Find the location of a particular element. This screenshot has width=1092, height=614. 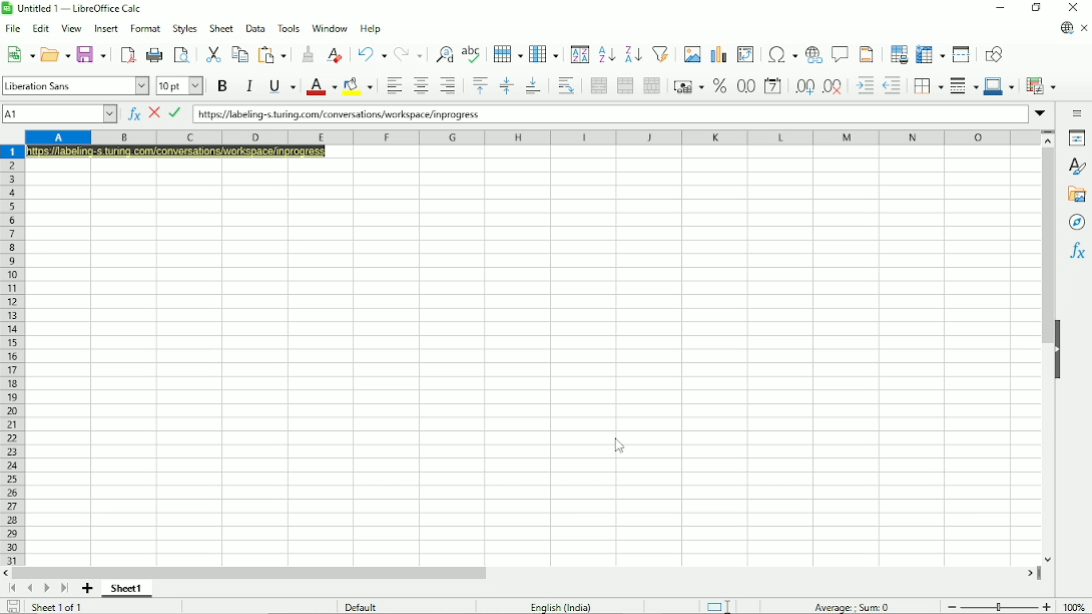

Conditional is located at coordinates (1042, 85).